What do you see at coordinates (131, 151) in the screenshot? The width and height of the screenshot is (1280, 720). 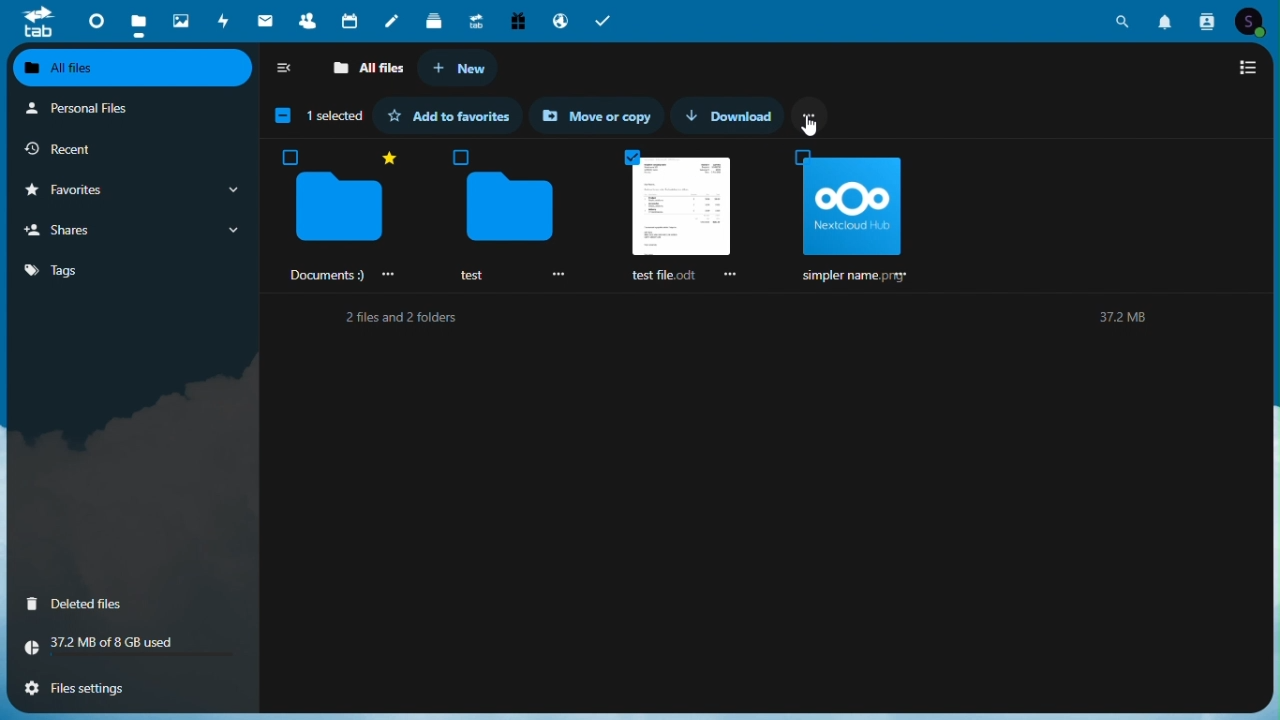 I see `Recent` at bounding box center [131, 151].